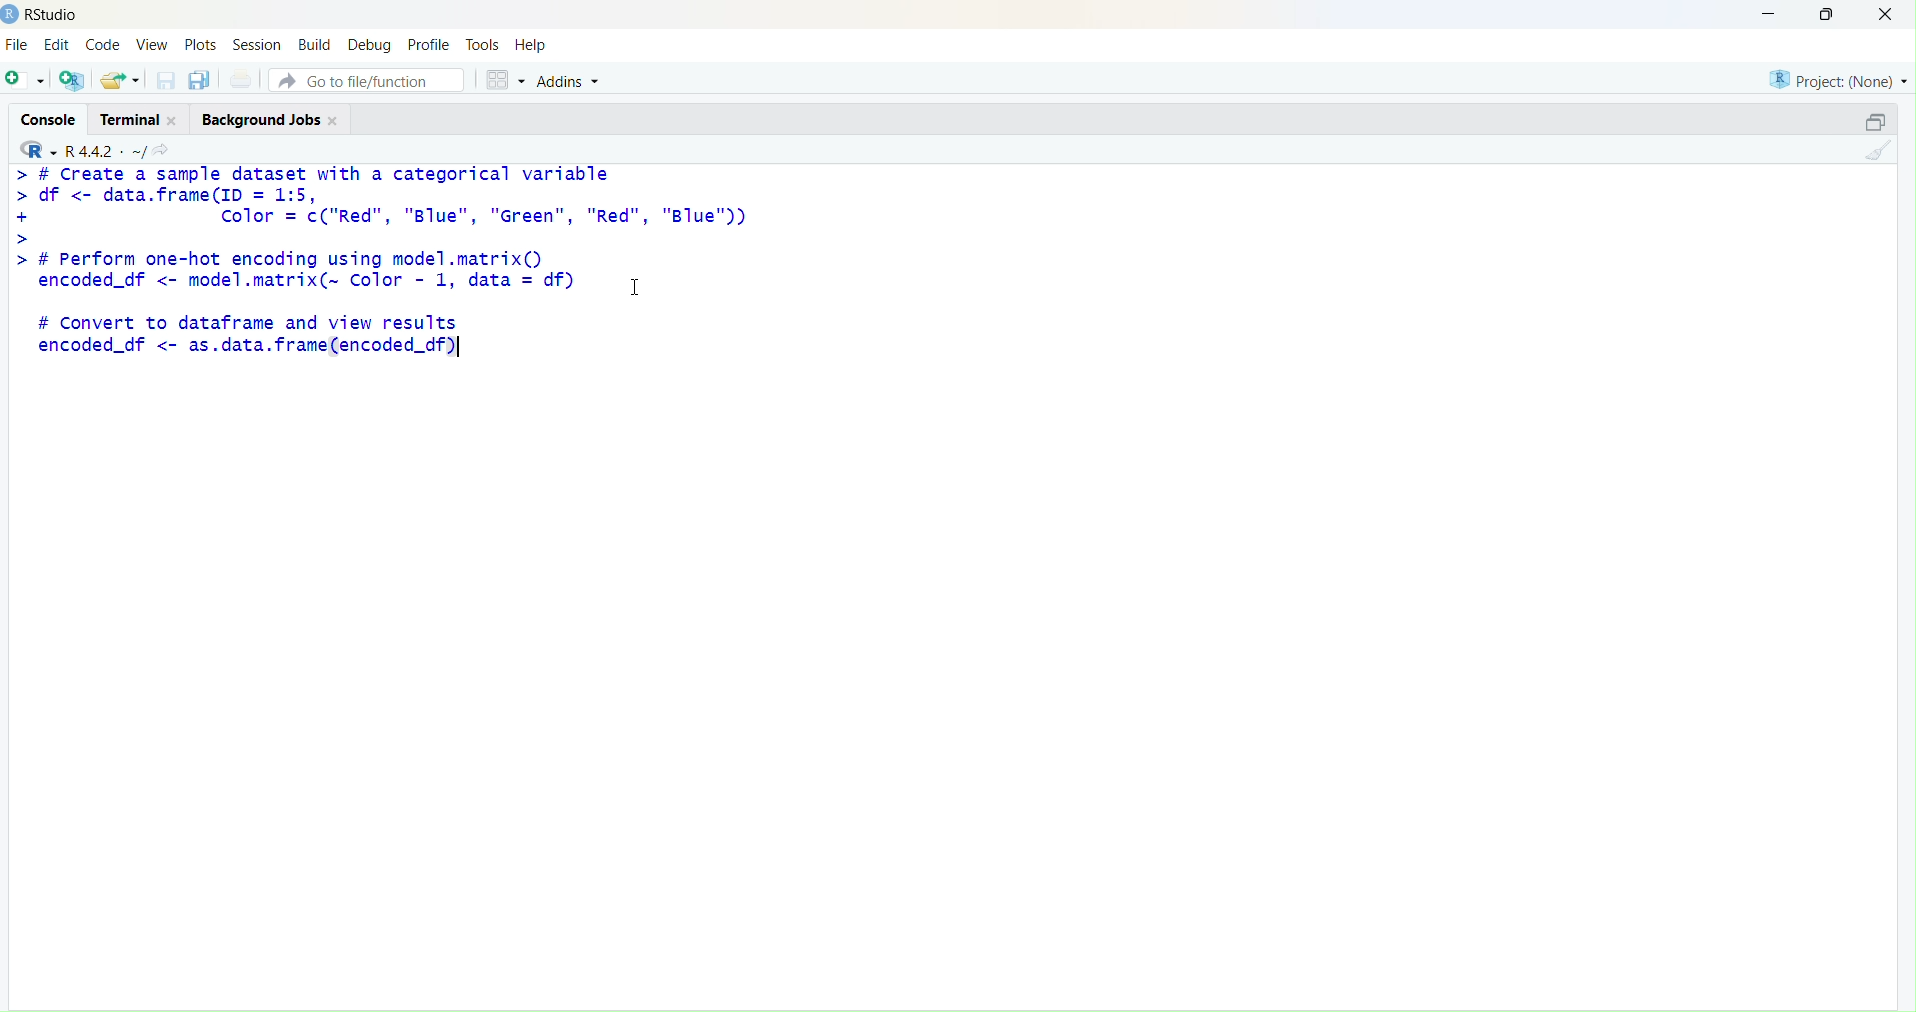 This screenshot has width=1916, height=1012. I want to click on file, so click(17, 44).